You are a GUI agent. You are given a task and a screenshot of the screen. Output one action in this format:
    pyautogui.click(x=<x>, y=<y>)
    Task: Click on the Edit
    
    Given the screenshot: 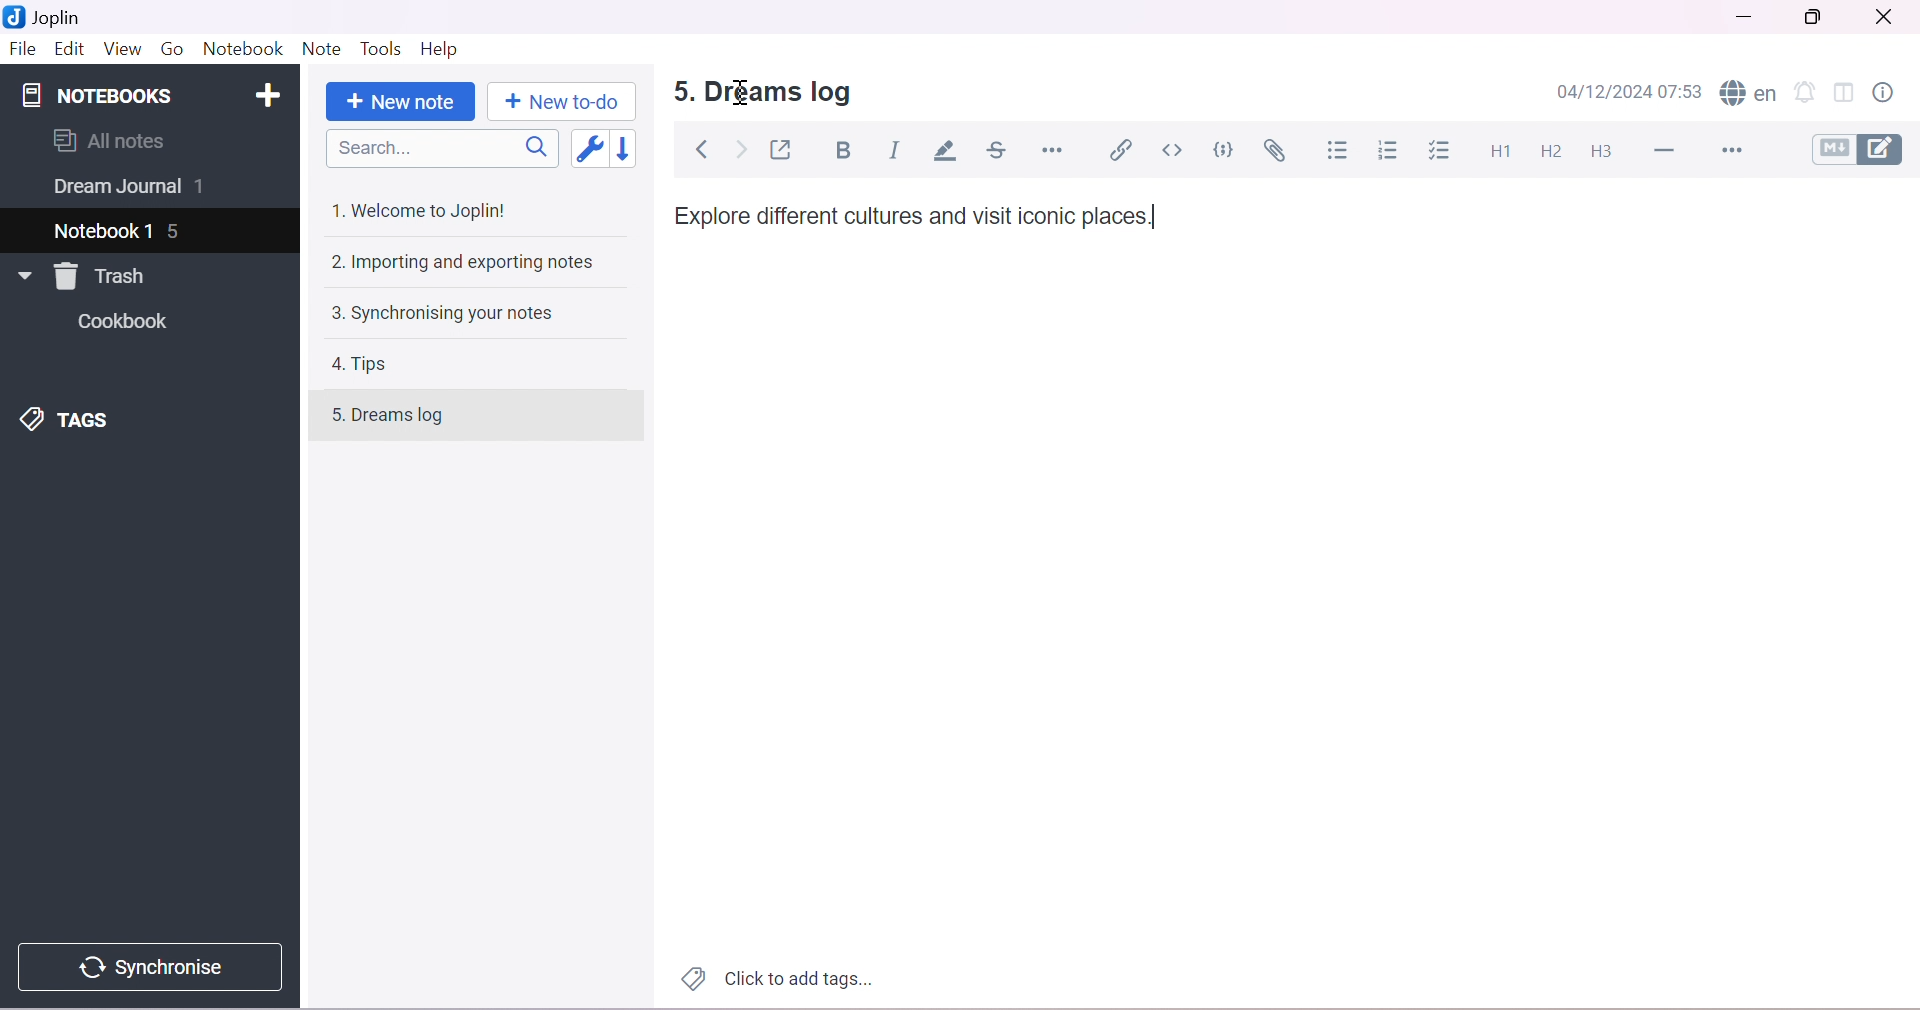 What is the action you would take?
    pyautogui.click(x=69, y=50)
    